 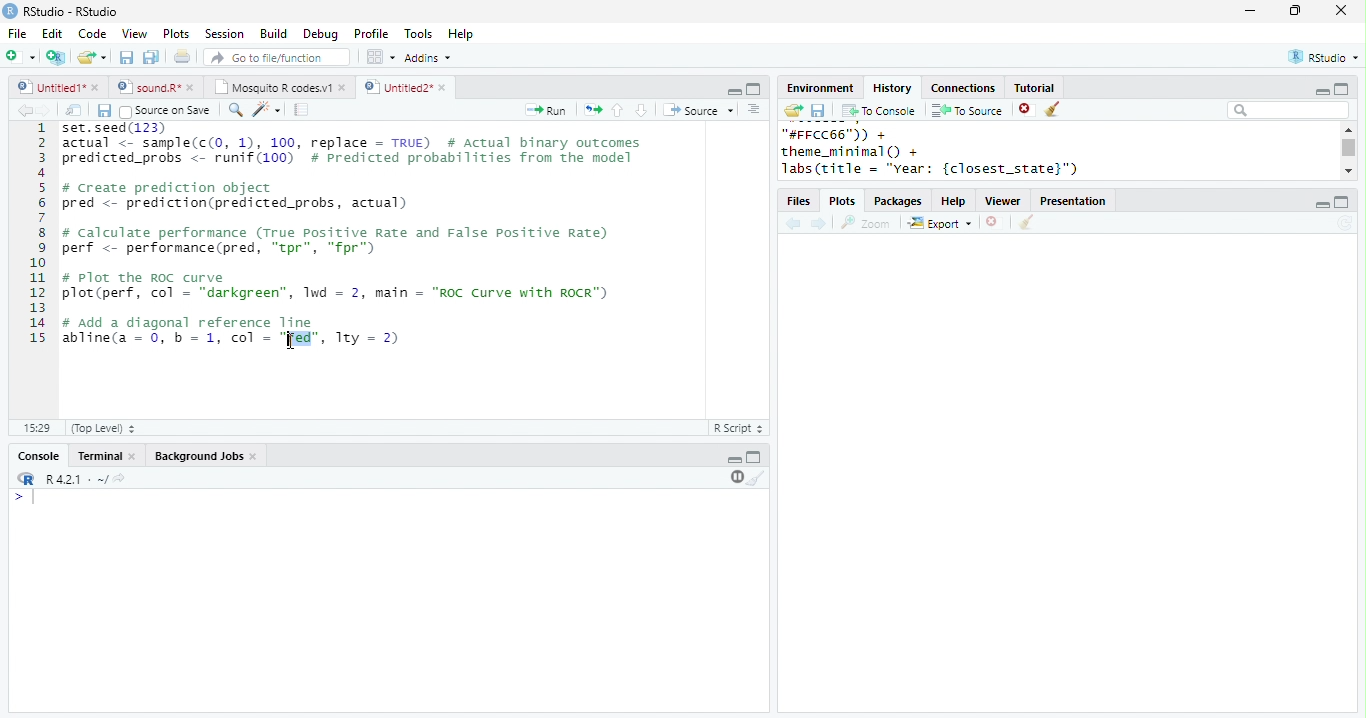 What do you see at coordinates (234, 330) in the screenshot?
I see `# Add a diagonal reference line
abline(a = 0, b = 1, col = "red", Try = 2)` at bounding box center [234, 330].